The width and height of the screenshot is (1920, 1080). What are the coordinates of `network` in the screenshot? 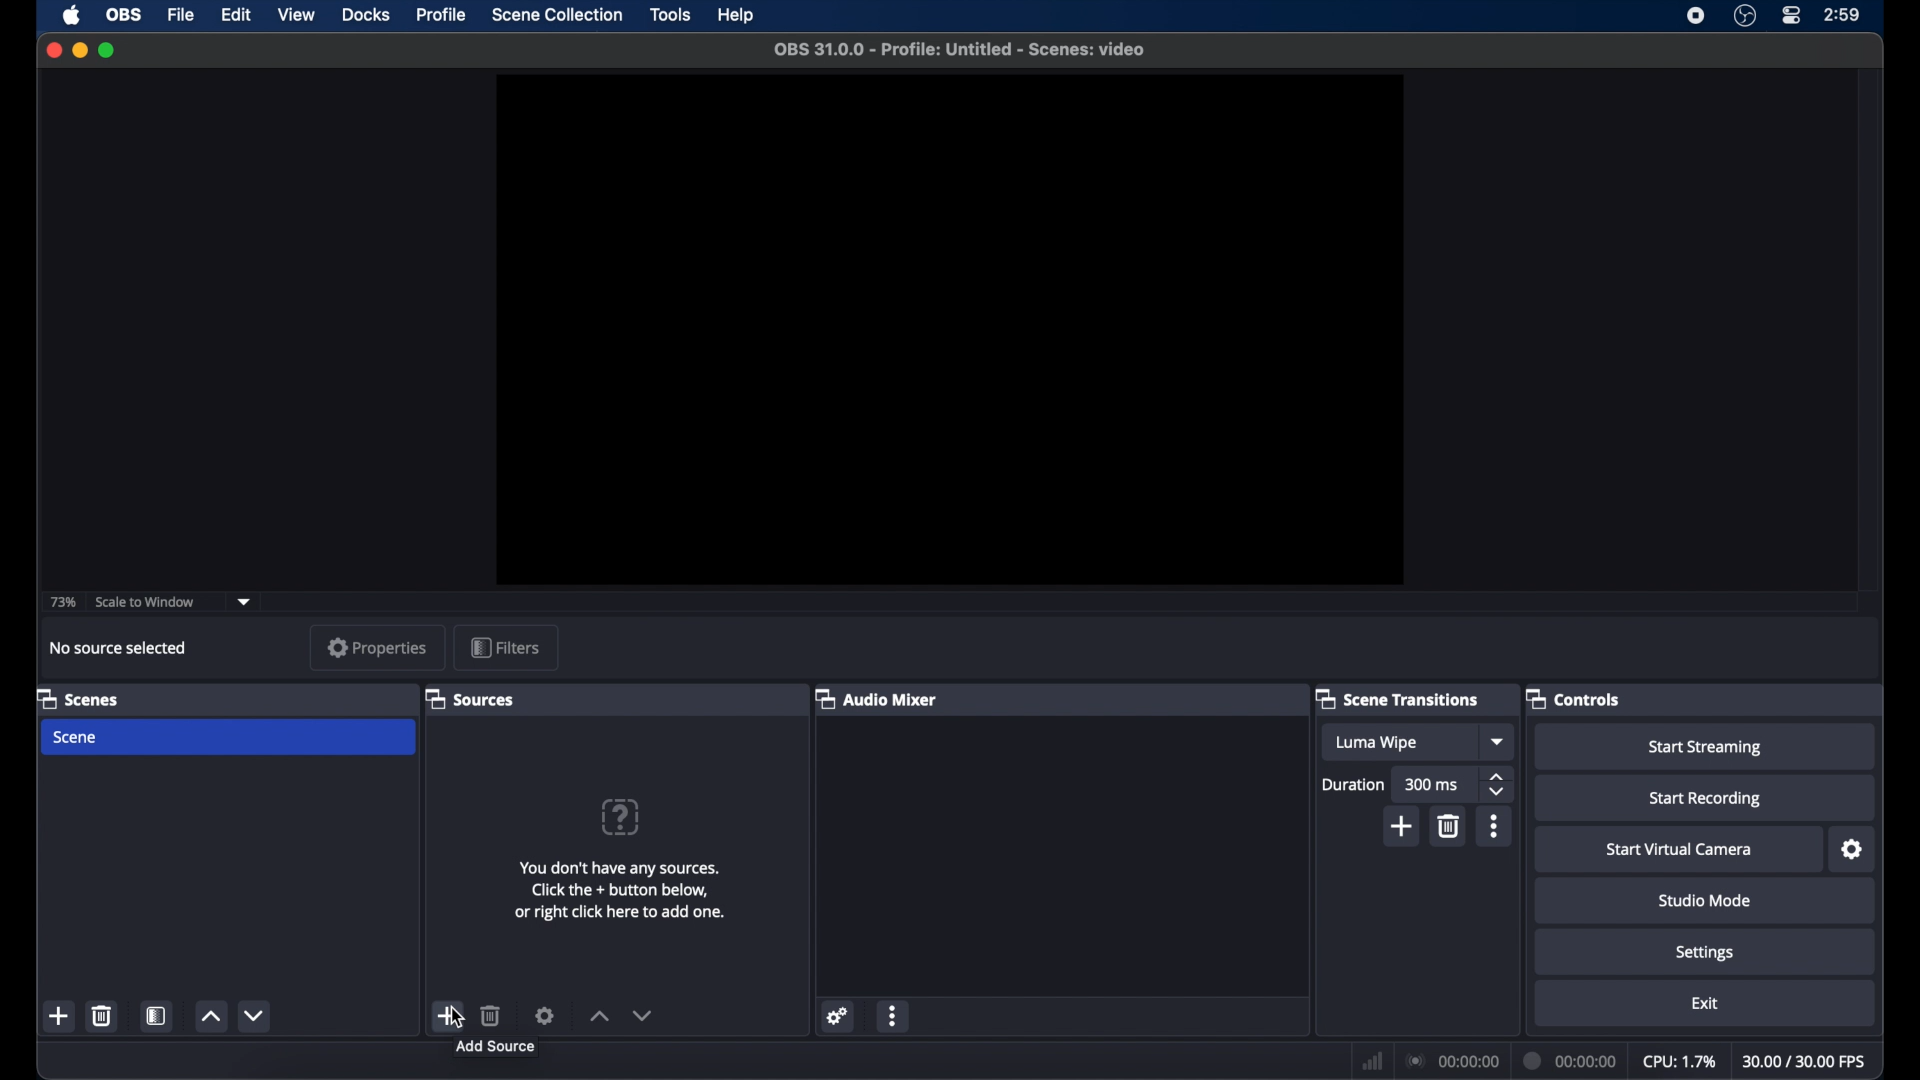 It's located at (1373, 1062).